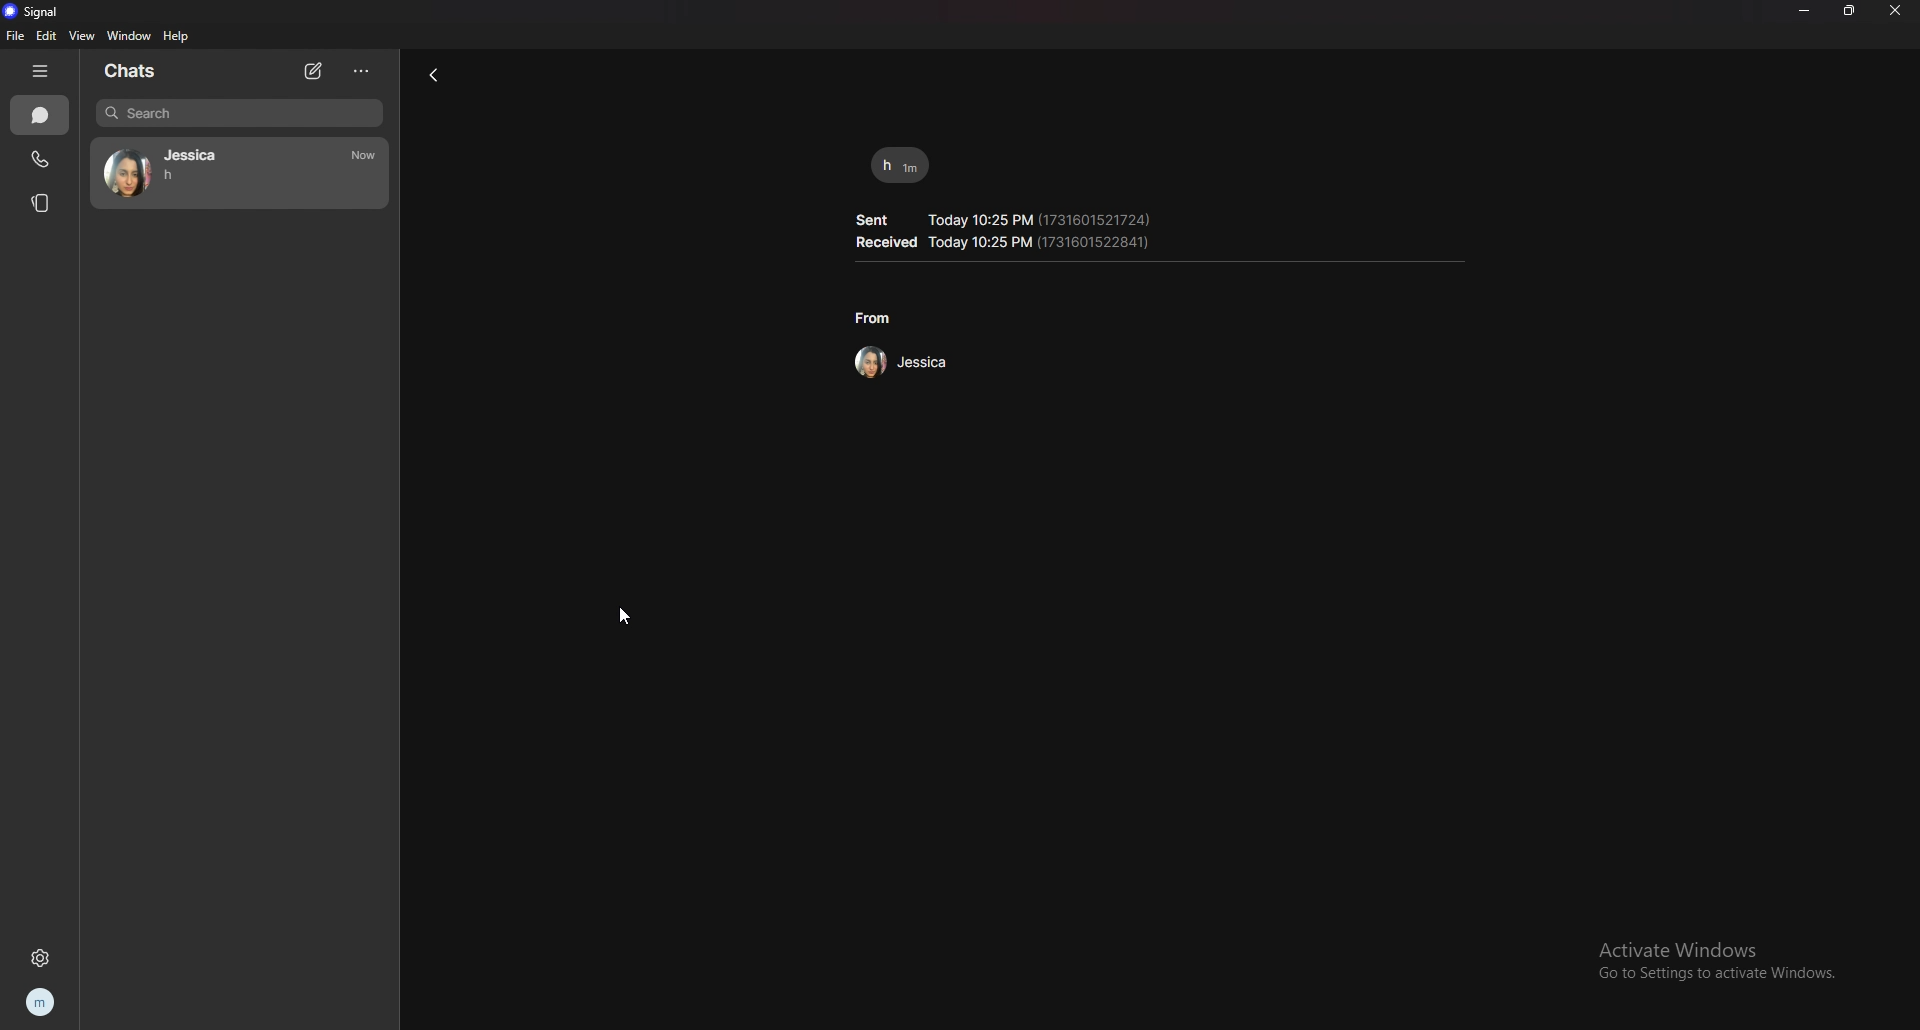 The image size is (1920, 1030). I want to click on jessica, so click(243, 174).